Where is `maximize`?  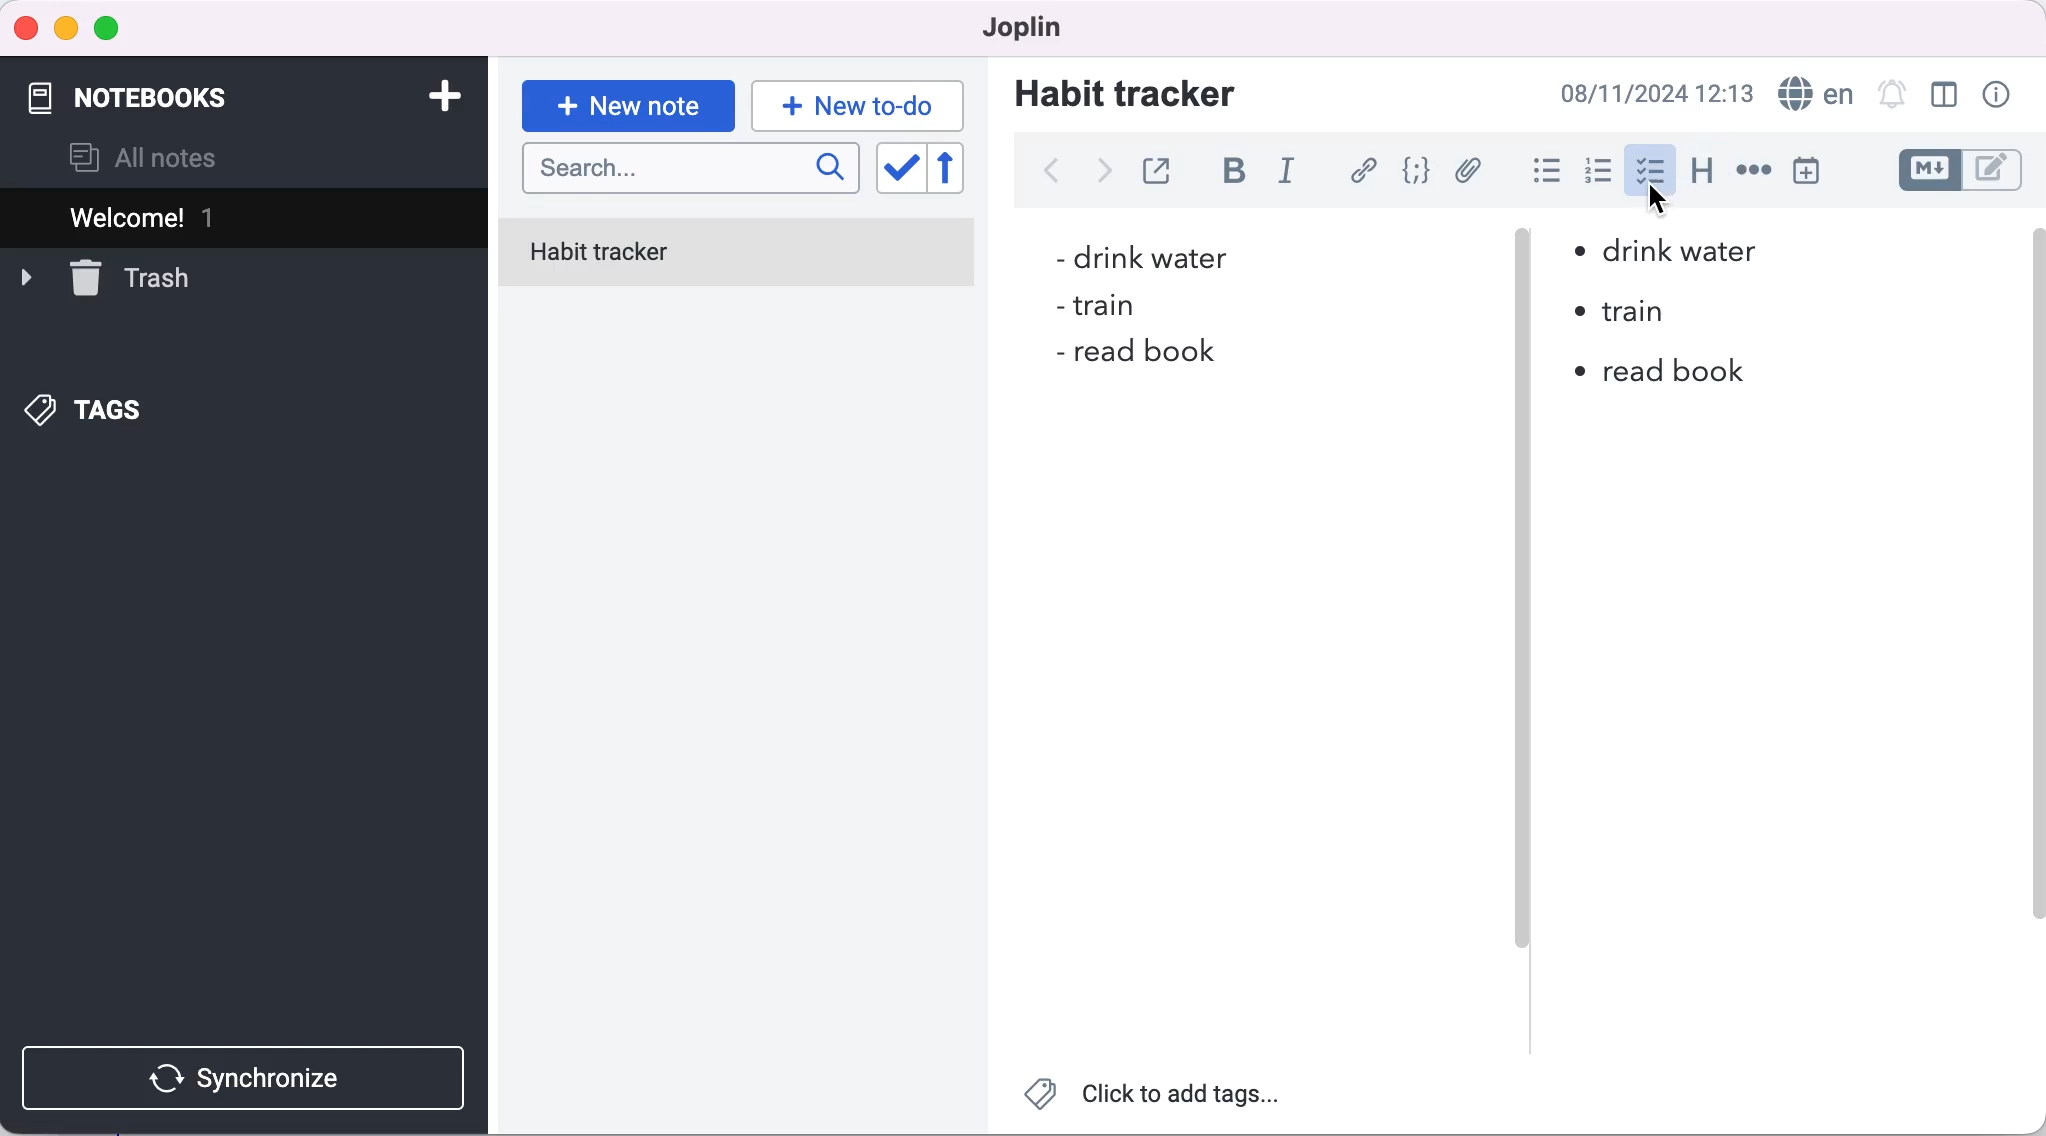 maximize is located at coordinates (111, 30).